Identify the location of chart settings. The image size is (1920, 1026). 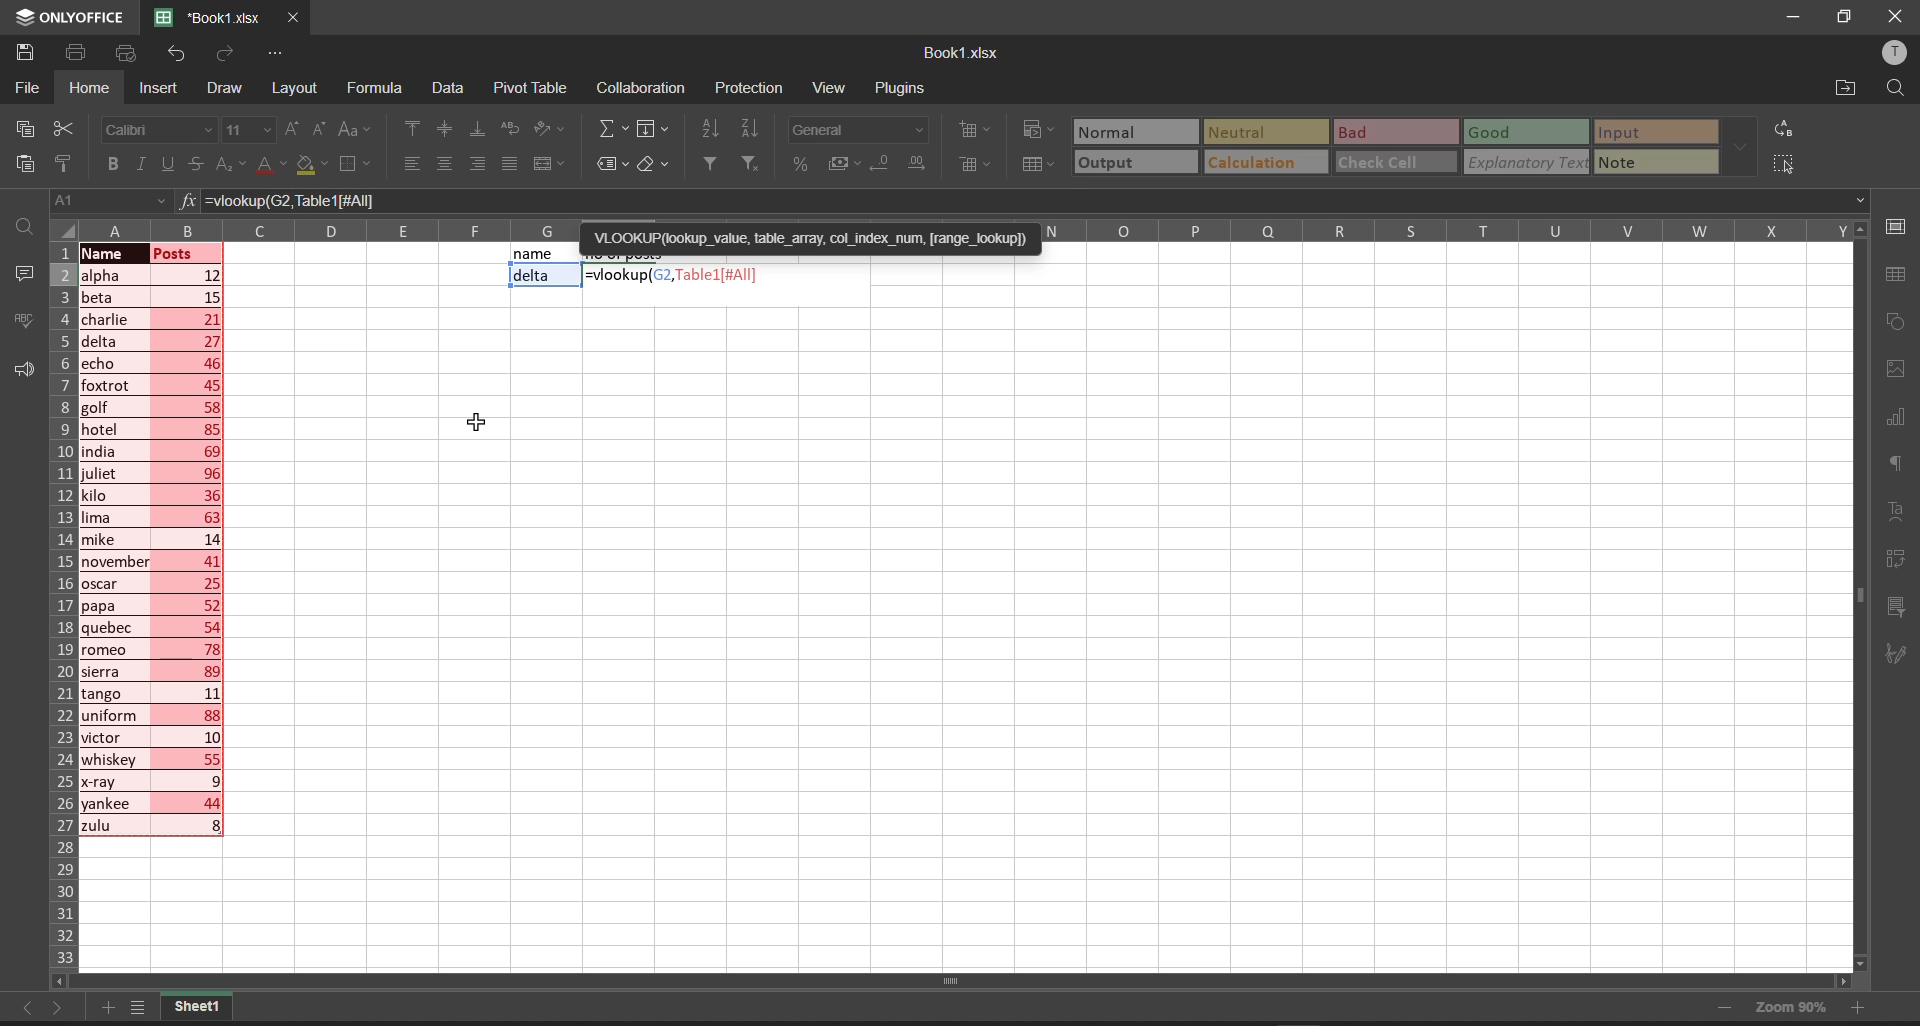
(1903, 418).